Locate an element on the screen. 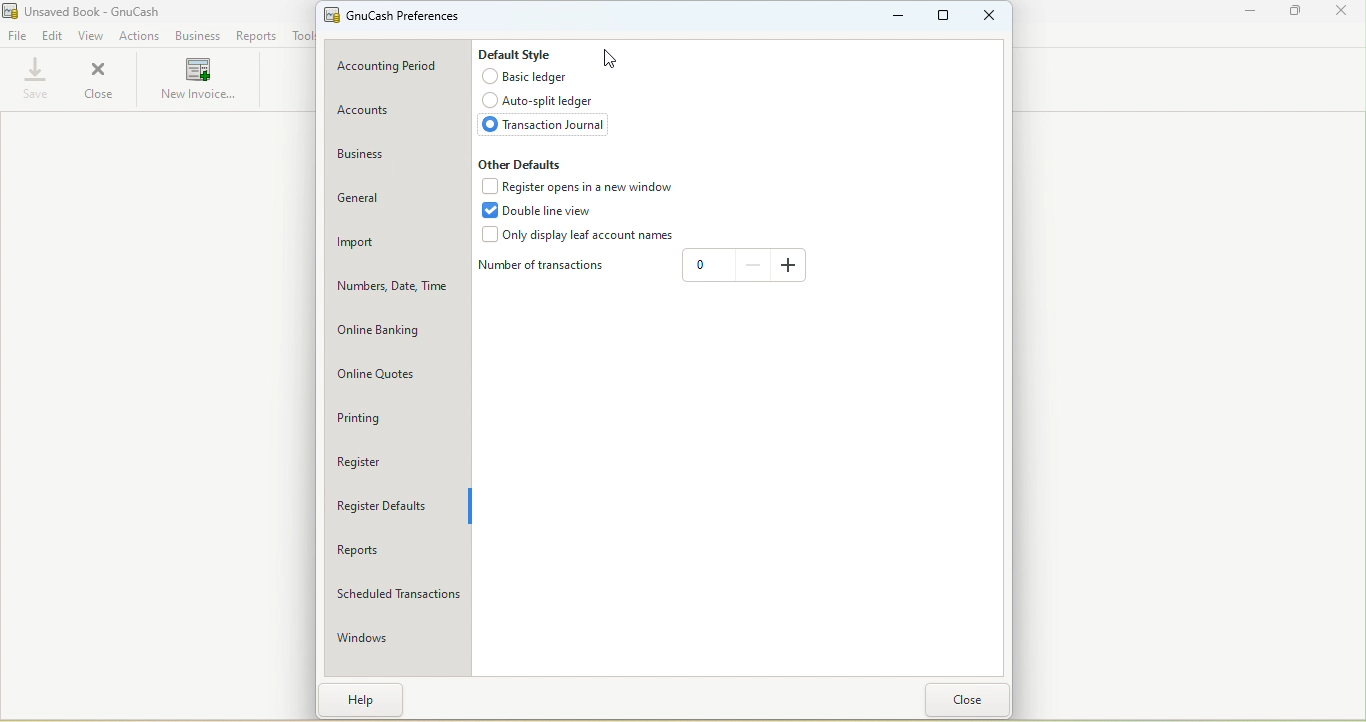 This screenshot has height=722, width=1366. Close is located at coordinates (985, 17).